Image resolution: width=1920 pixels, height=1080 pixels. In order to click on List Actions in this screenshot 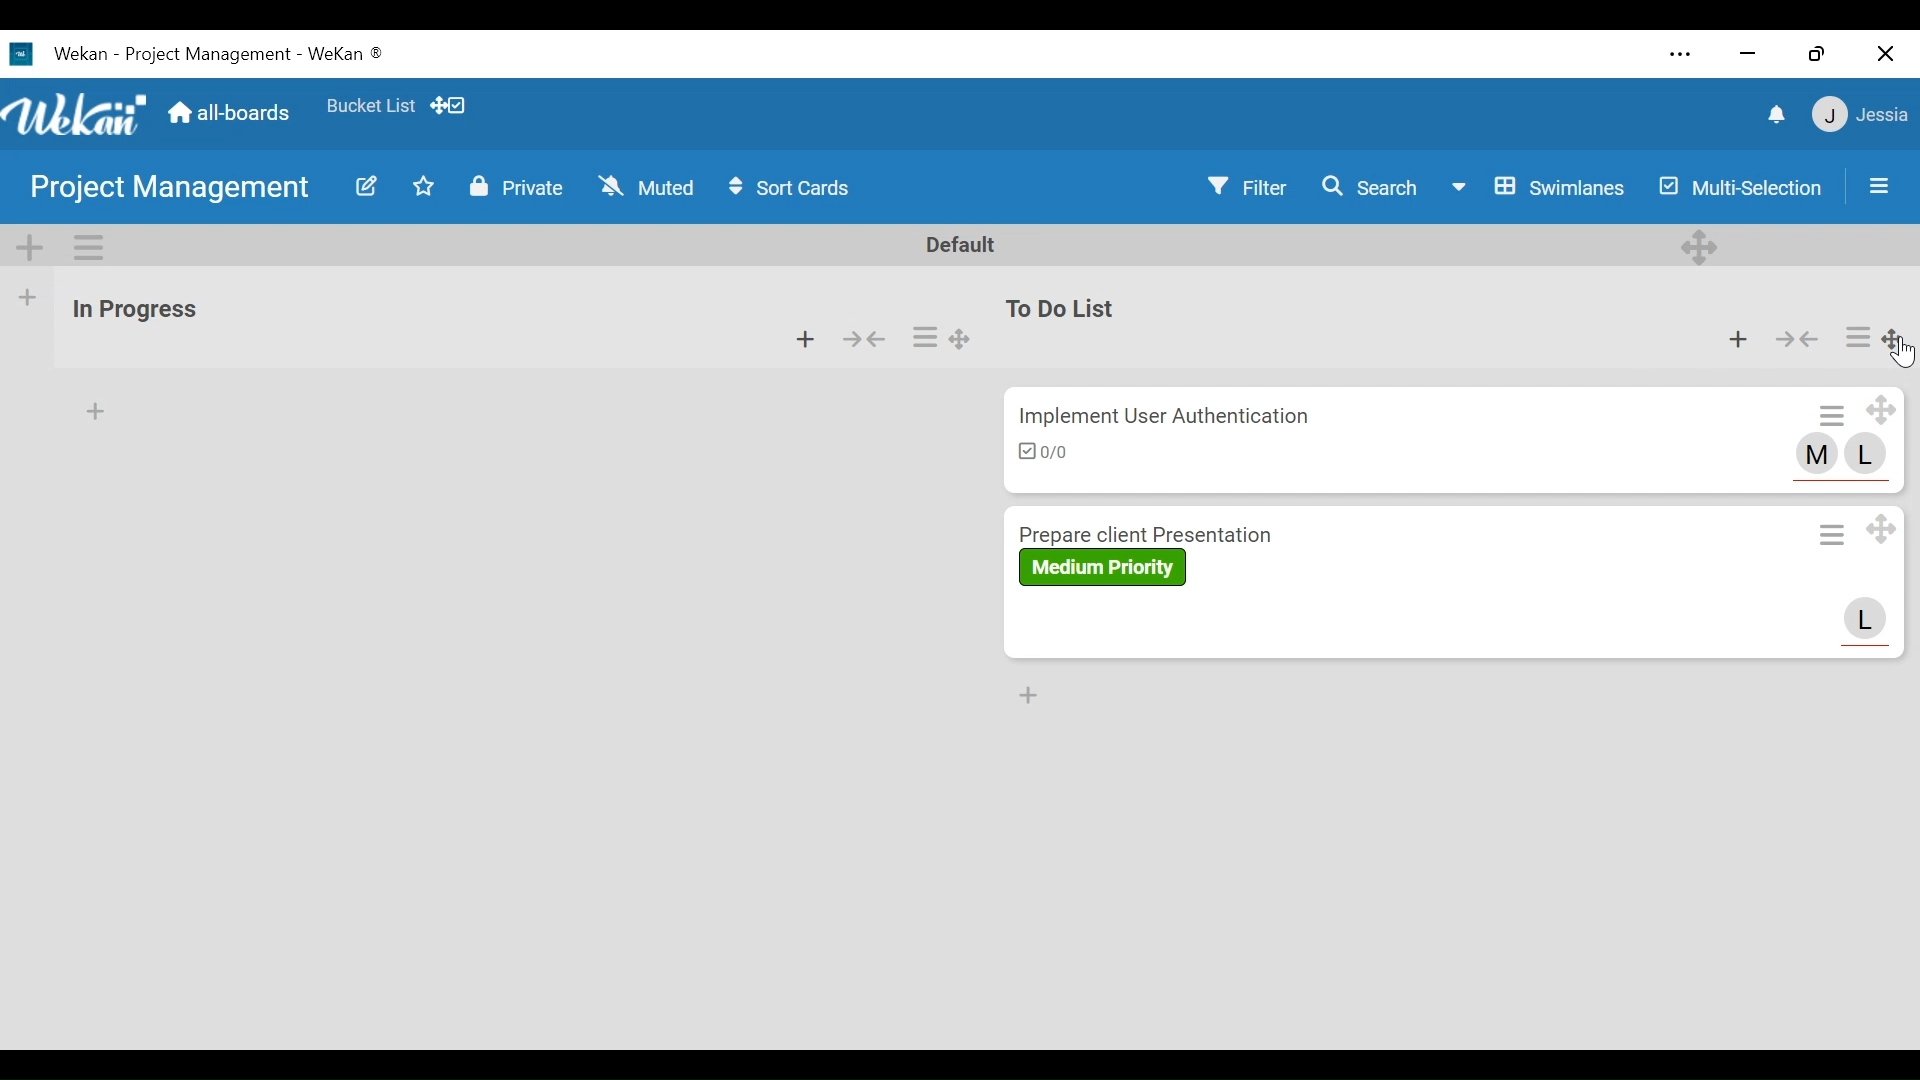, I will do `click(921, 336)`.